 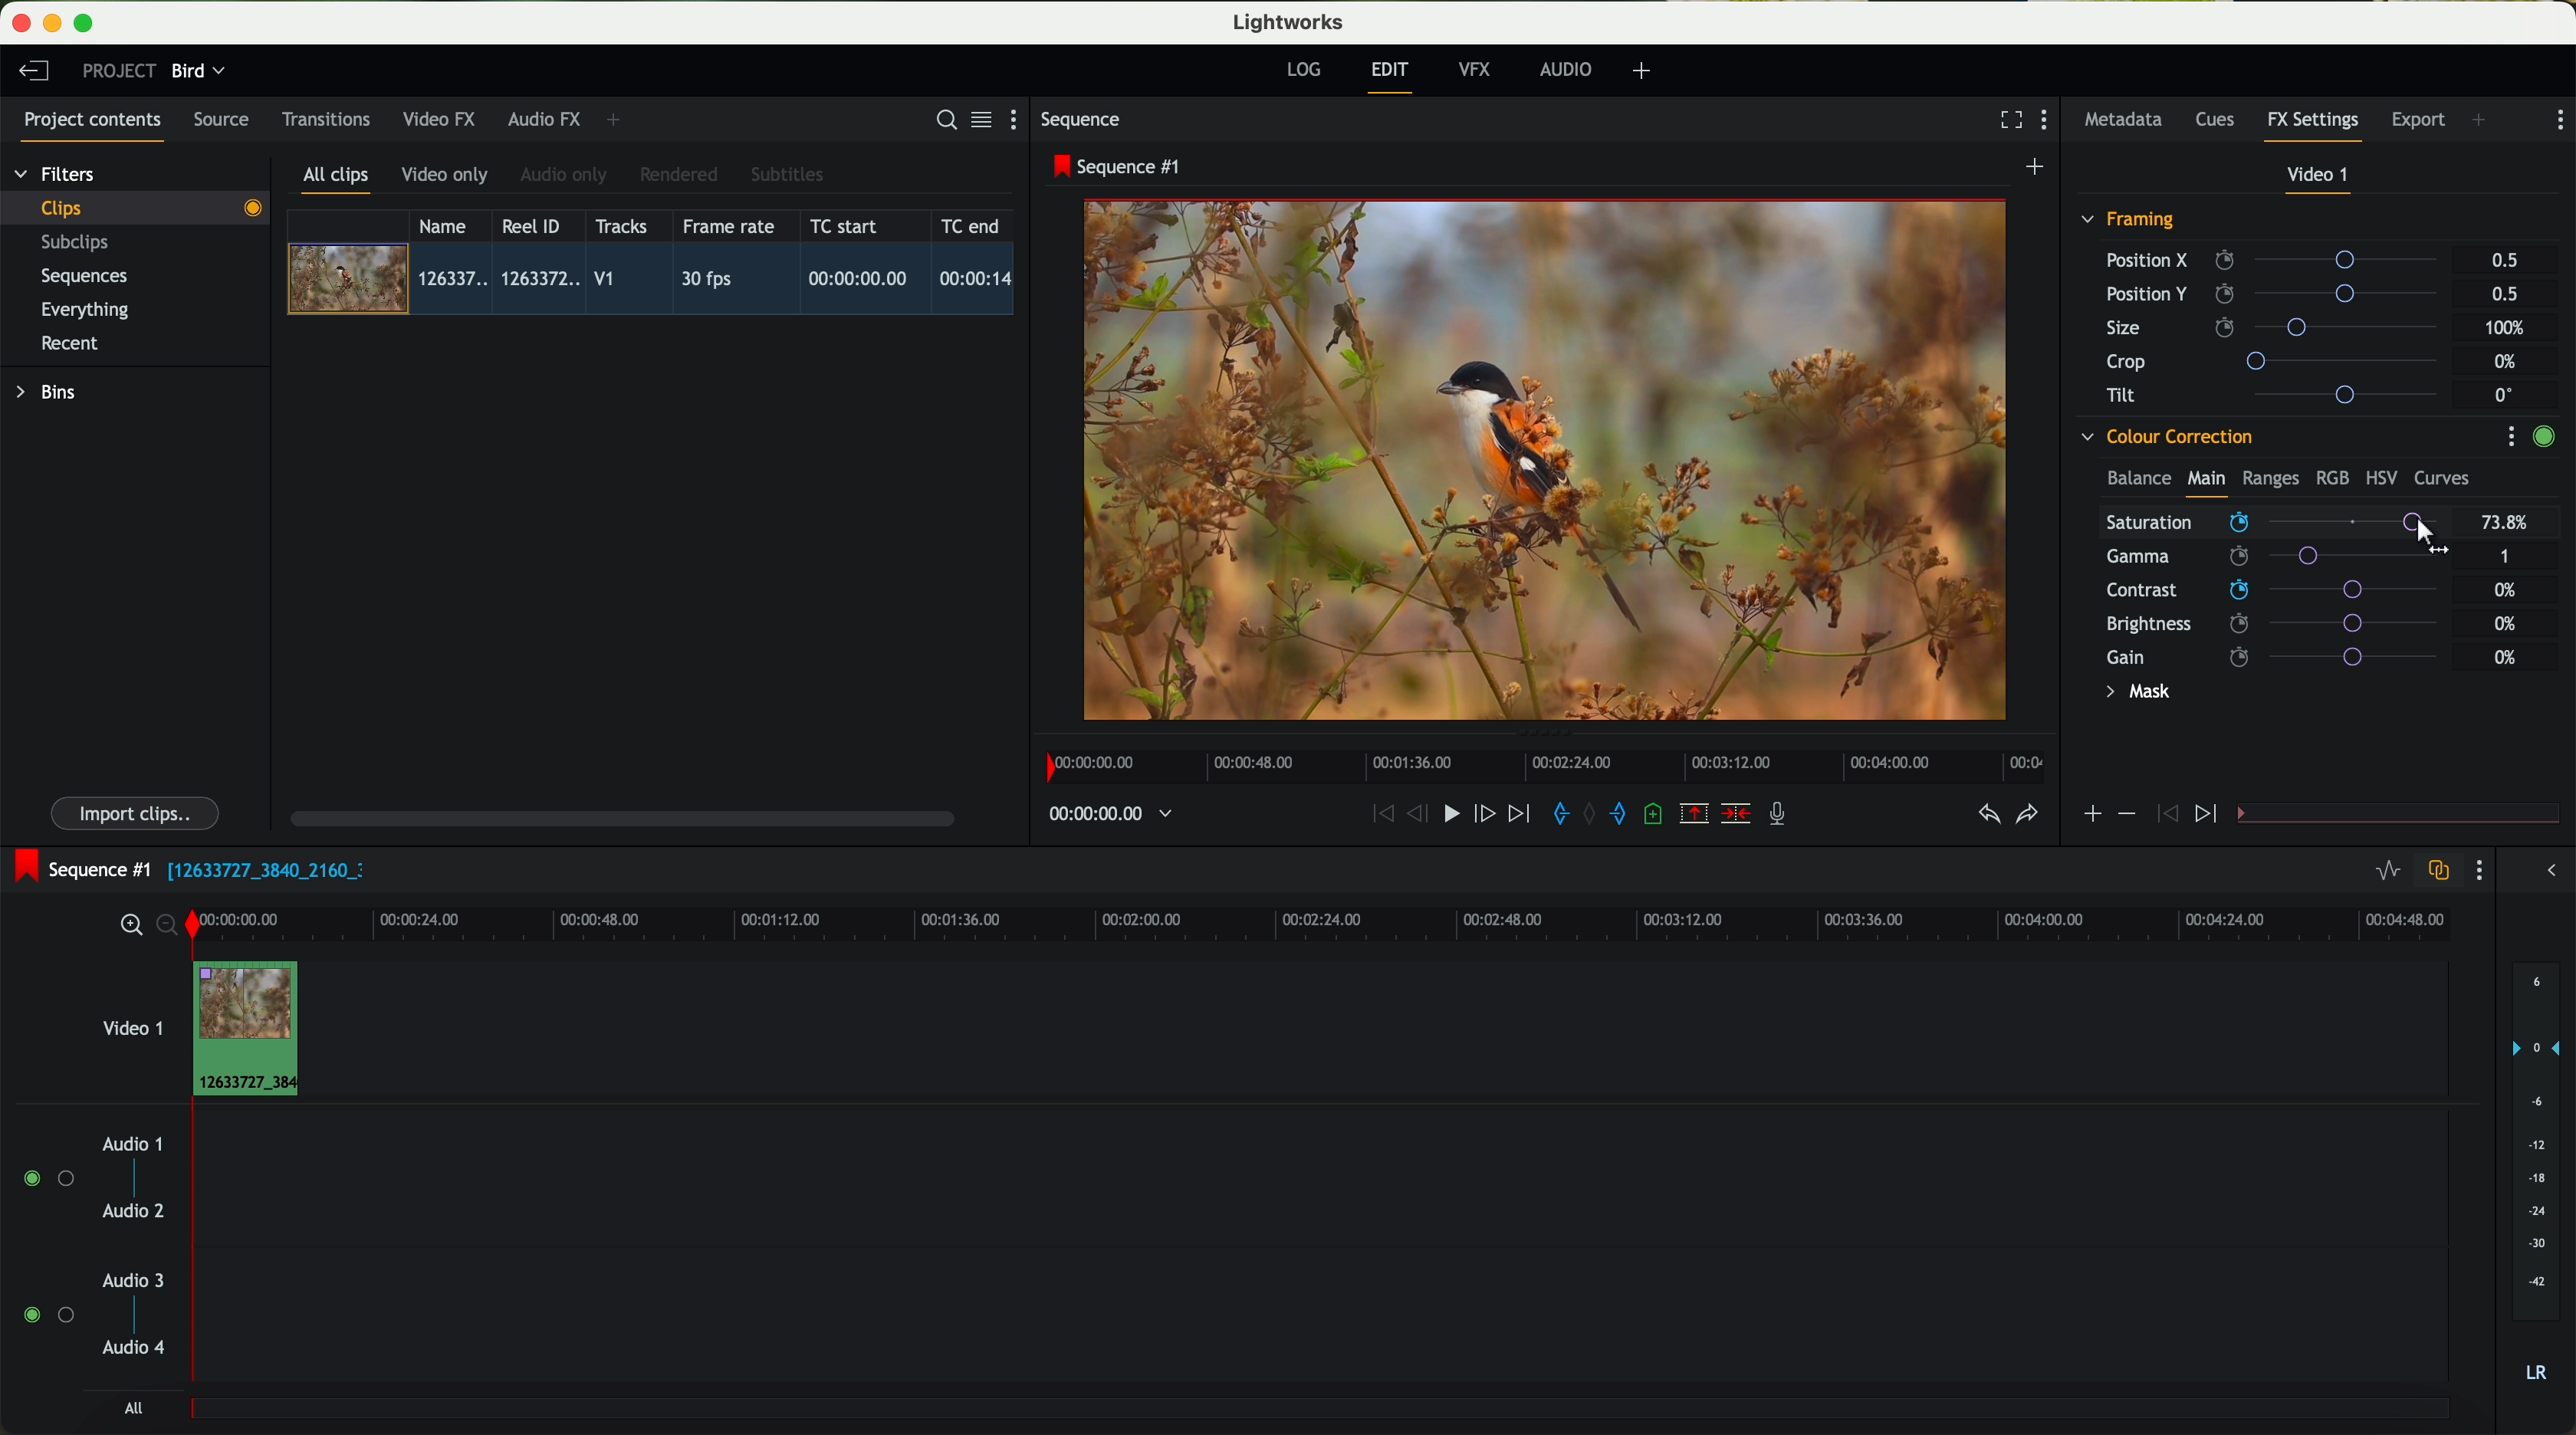 What do you see at coordinates (2091, 816) in the screenshot?
I see `icon` at bounding box center [2091, 816].